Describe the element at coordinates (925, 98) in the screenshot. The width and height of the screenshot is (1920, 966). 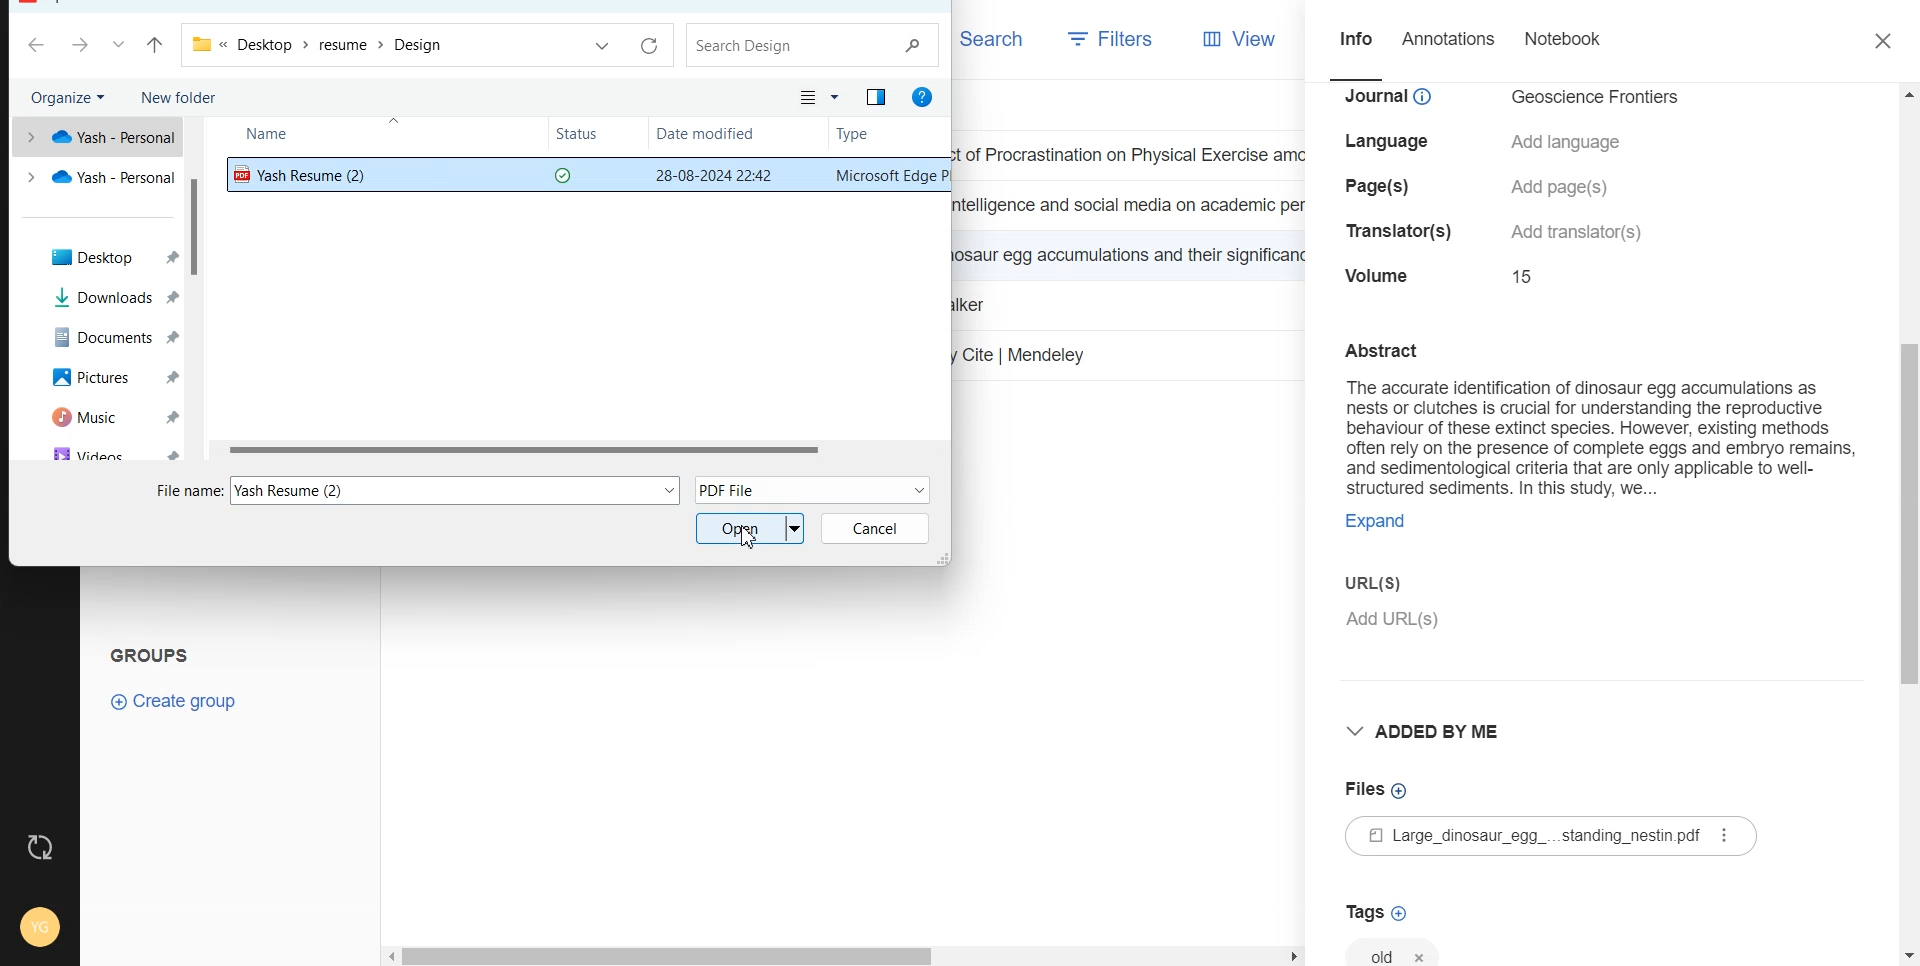
I see `Get Help` at that location.